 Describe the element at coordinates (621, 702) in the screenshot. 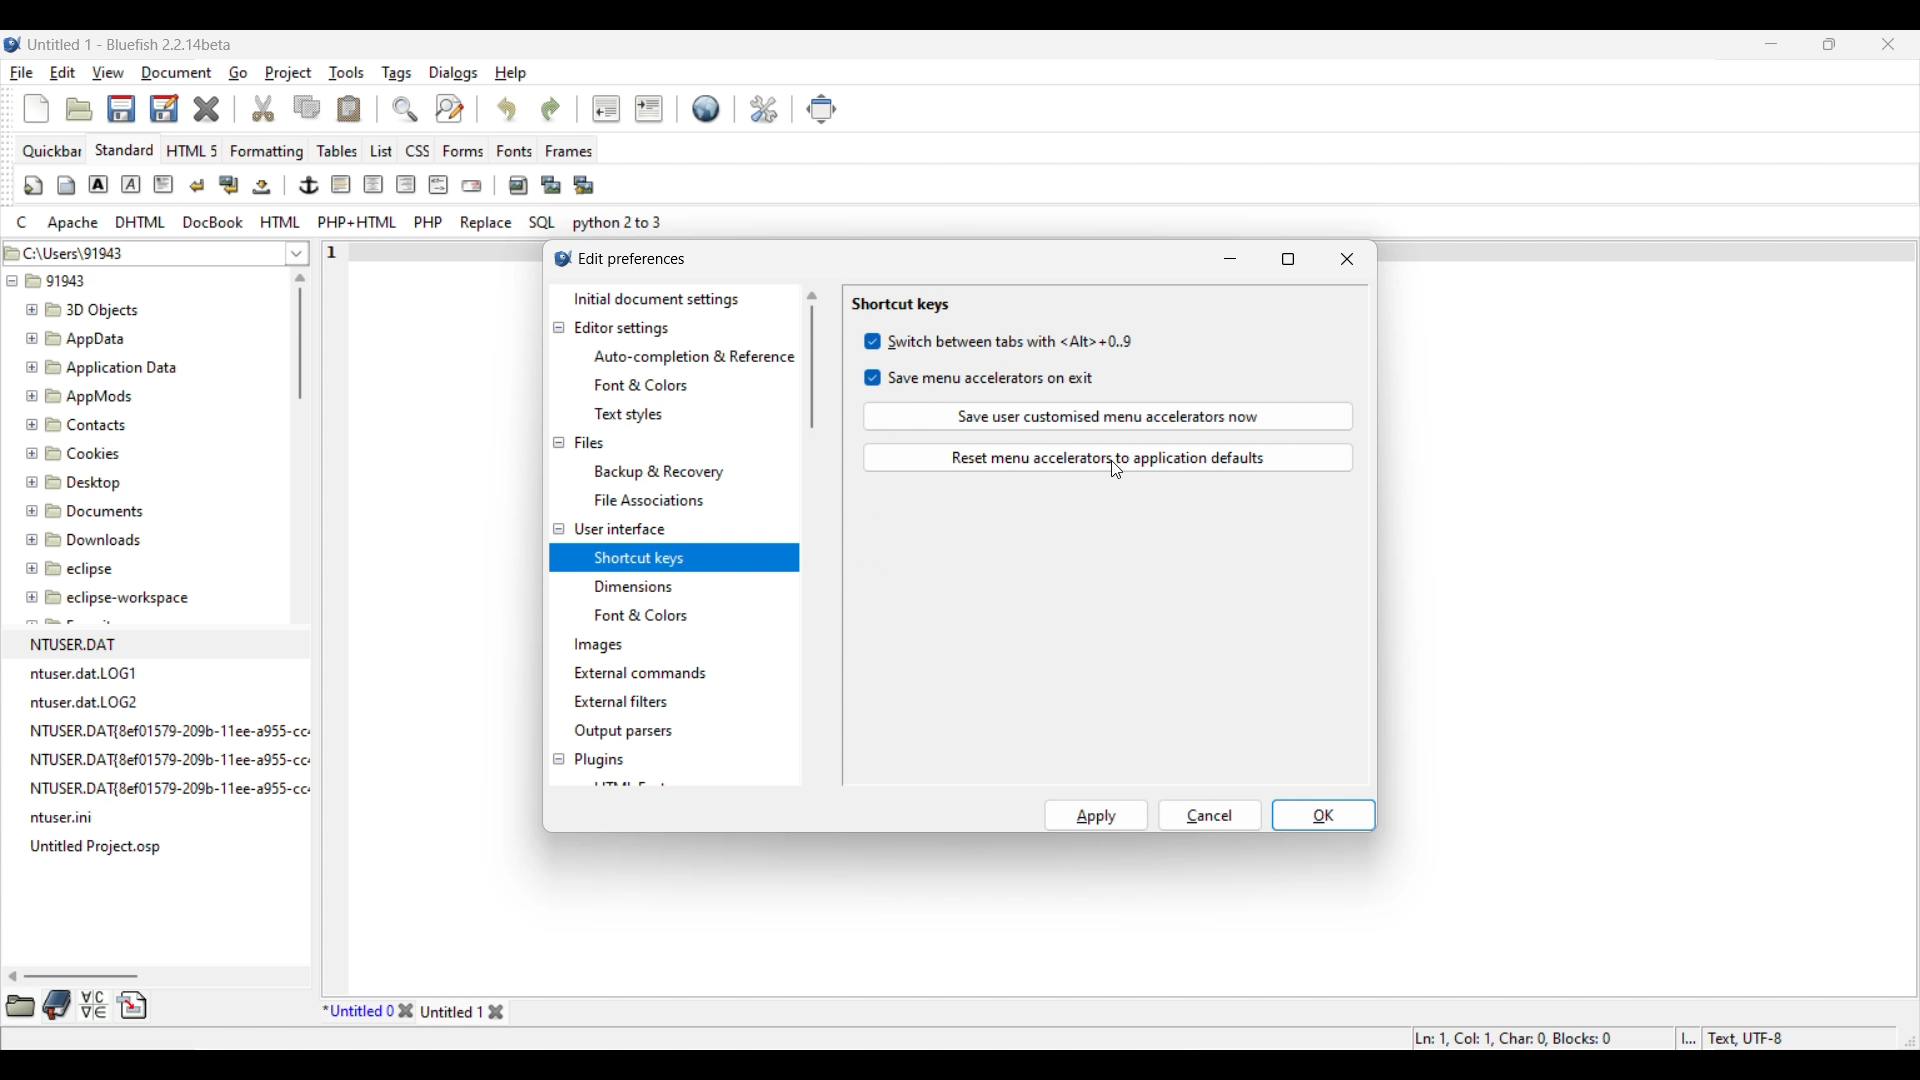

I see `External filters` at that location.